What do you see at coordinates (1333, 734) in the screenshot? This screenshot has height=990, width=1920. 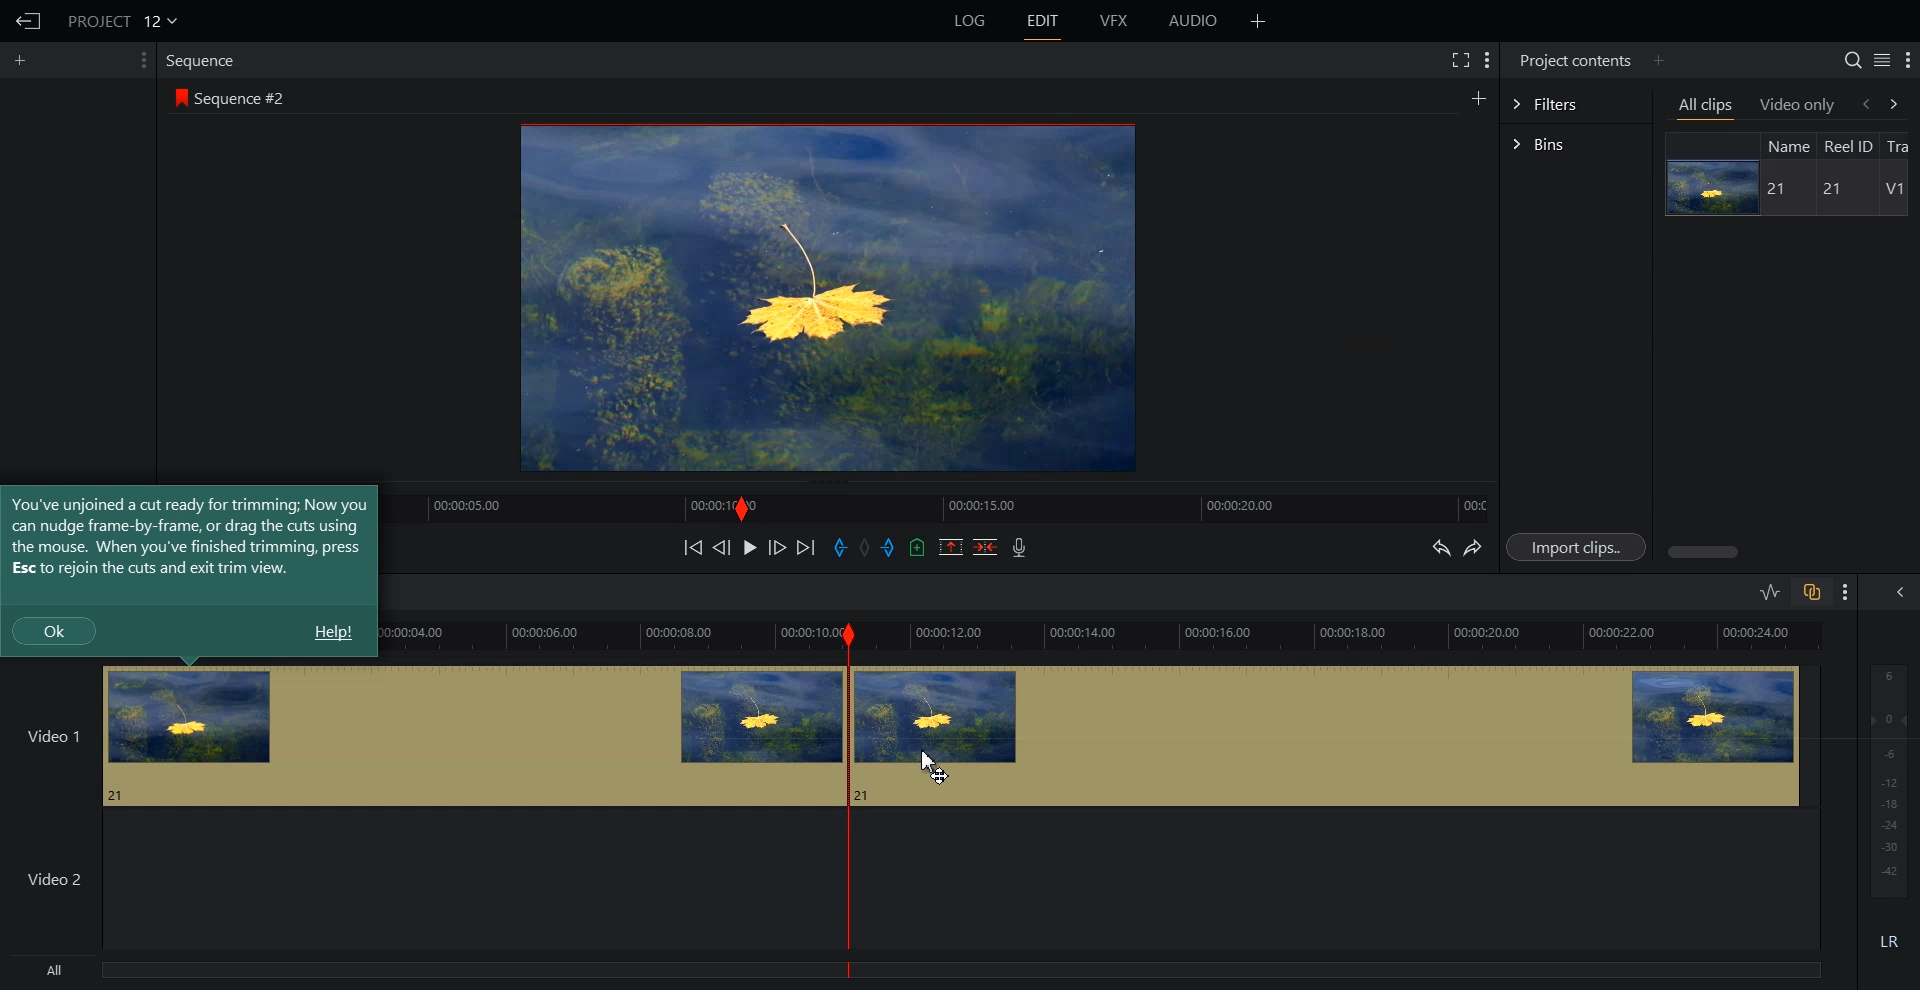 I see `Video Clip` at bounding box center [1333, 734].